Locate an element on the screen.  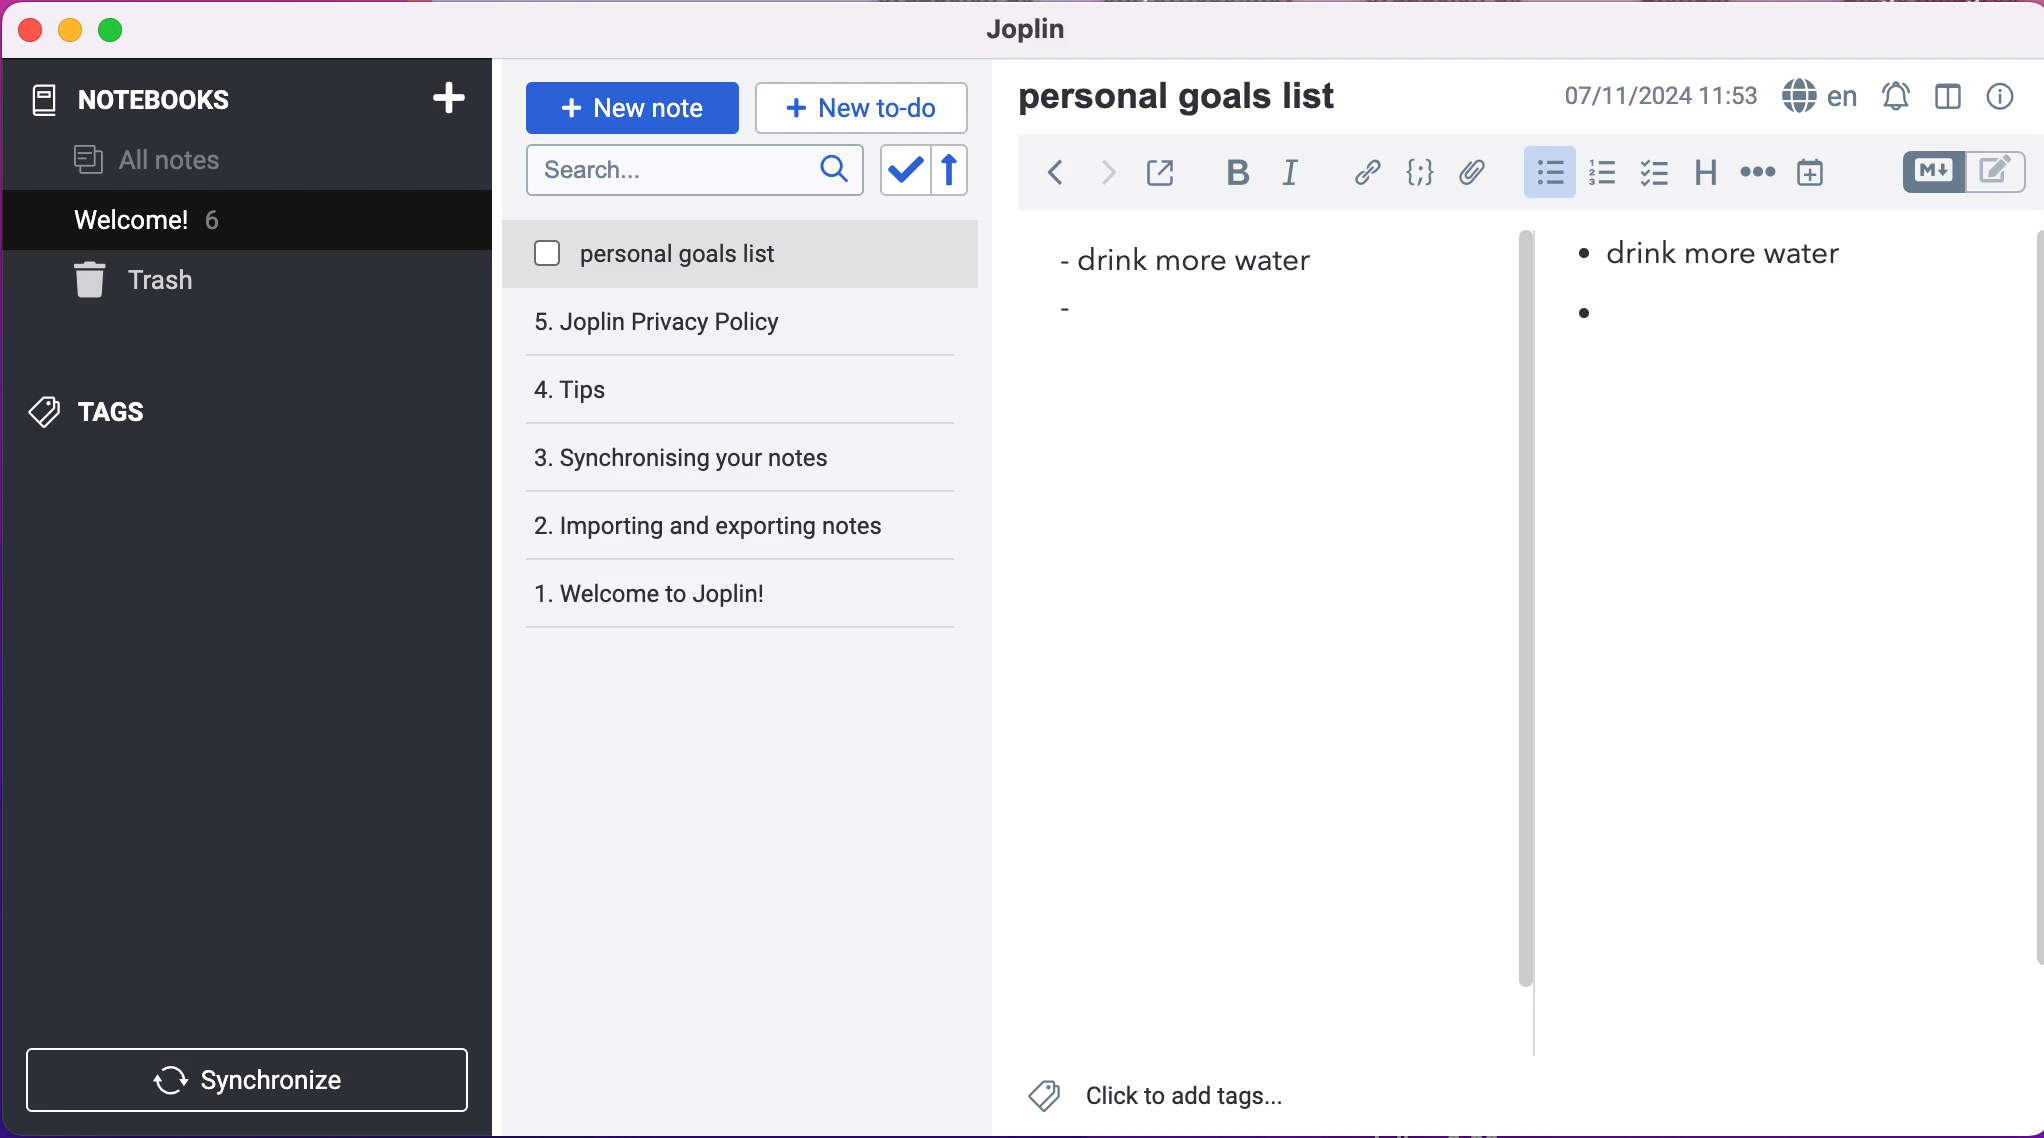
toggle editors is located at coordinates (1946, 173).